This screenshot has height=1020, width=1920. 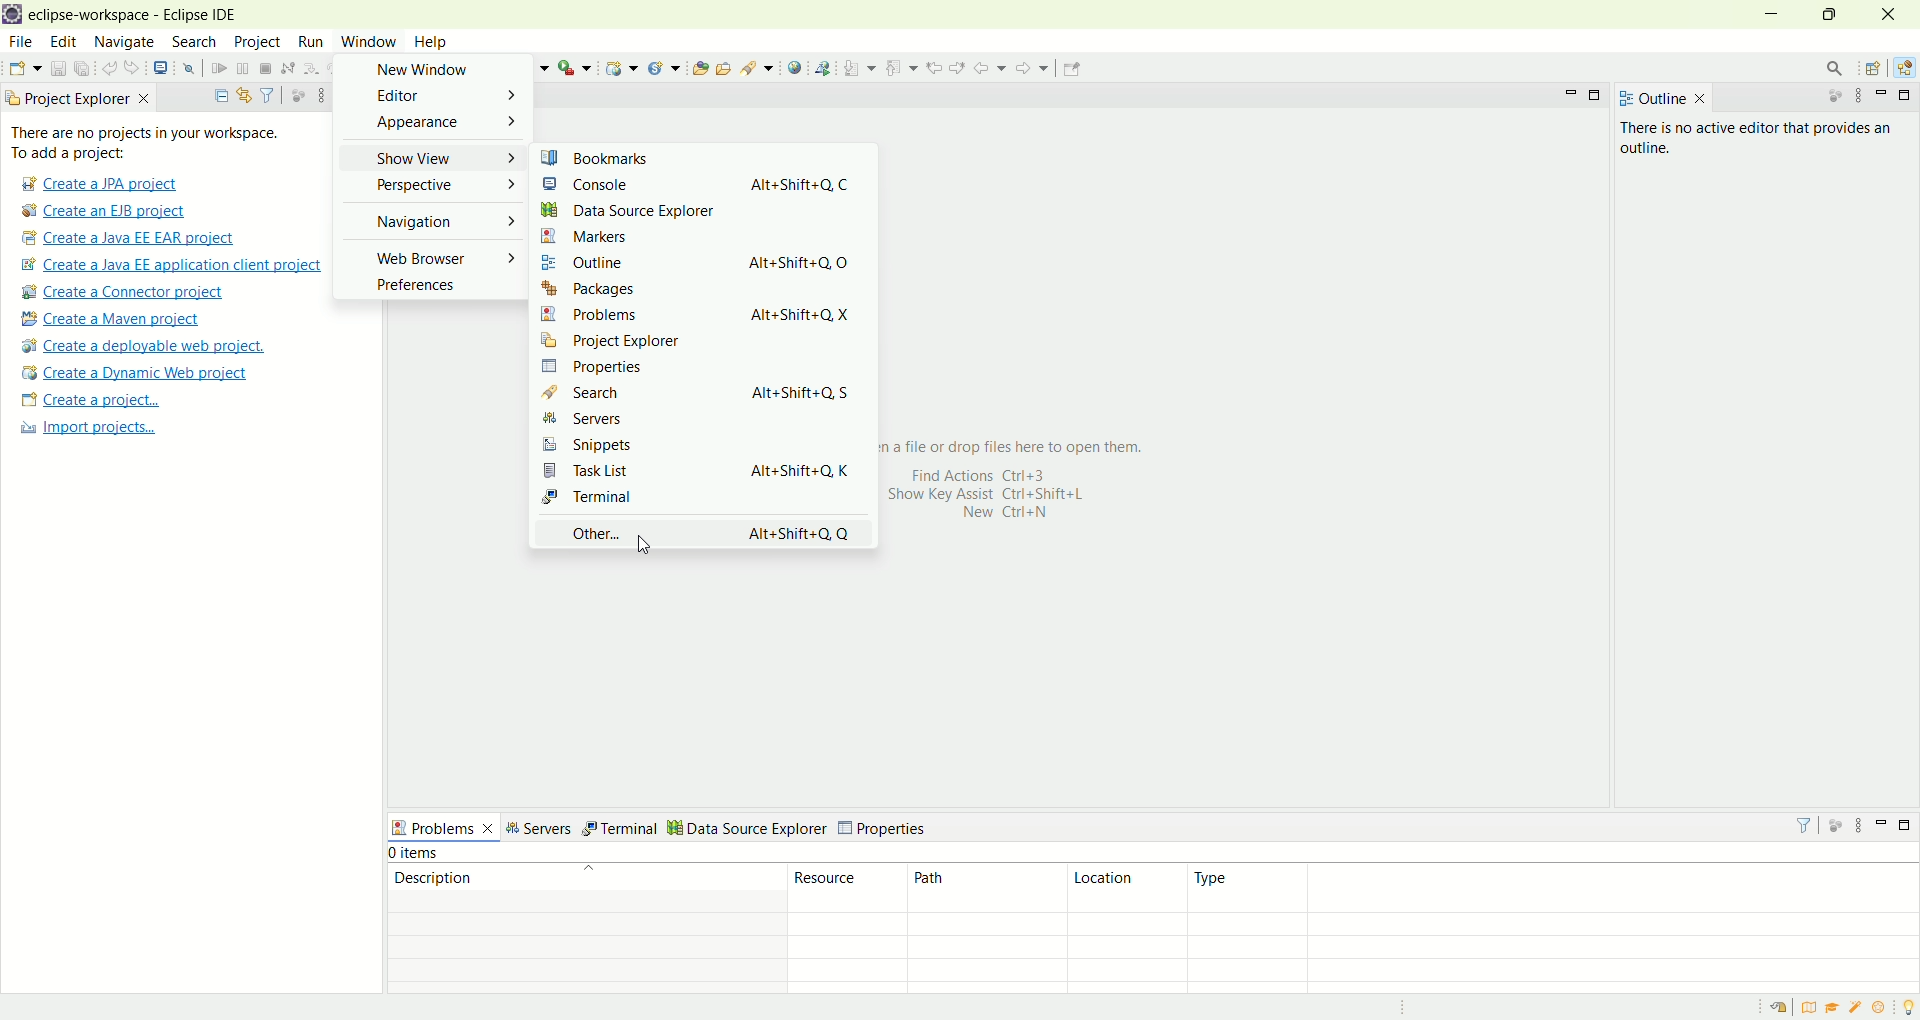 What do you see at coordinates (813, 310) in the screenshot?
I see `AIt+Shift+Q, X` at bounding box center [813, 310].